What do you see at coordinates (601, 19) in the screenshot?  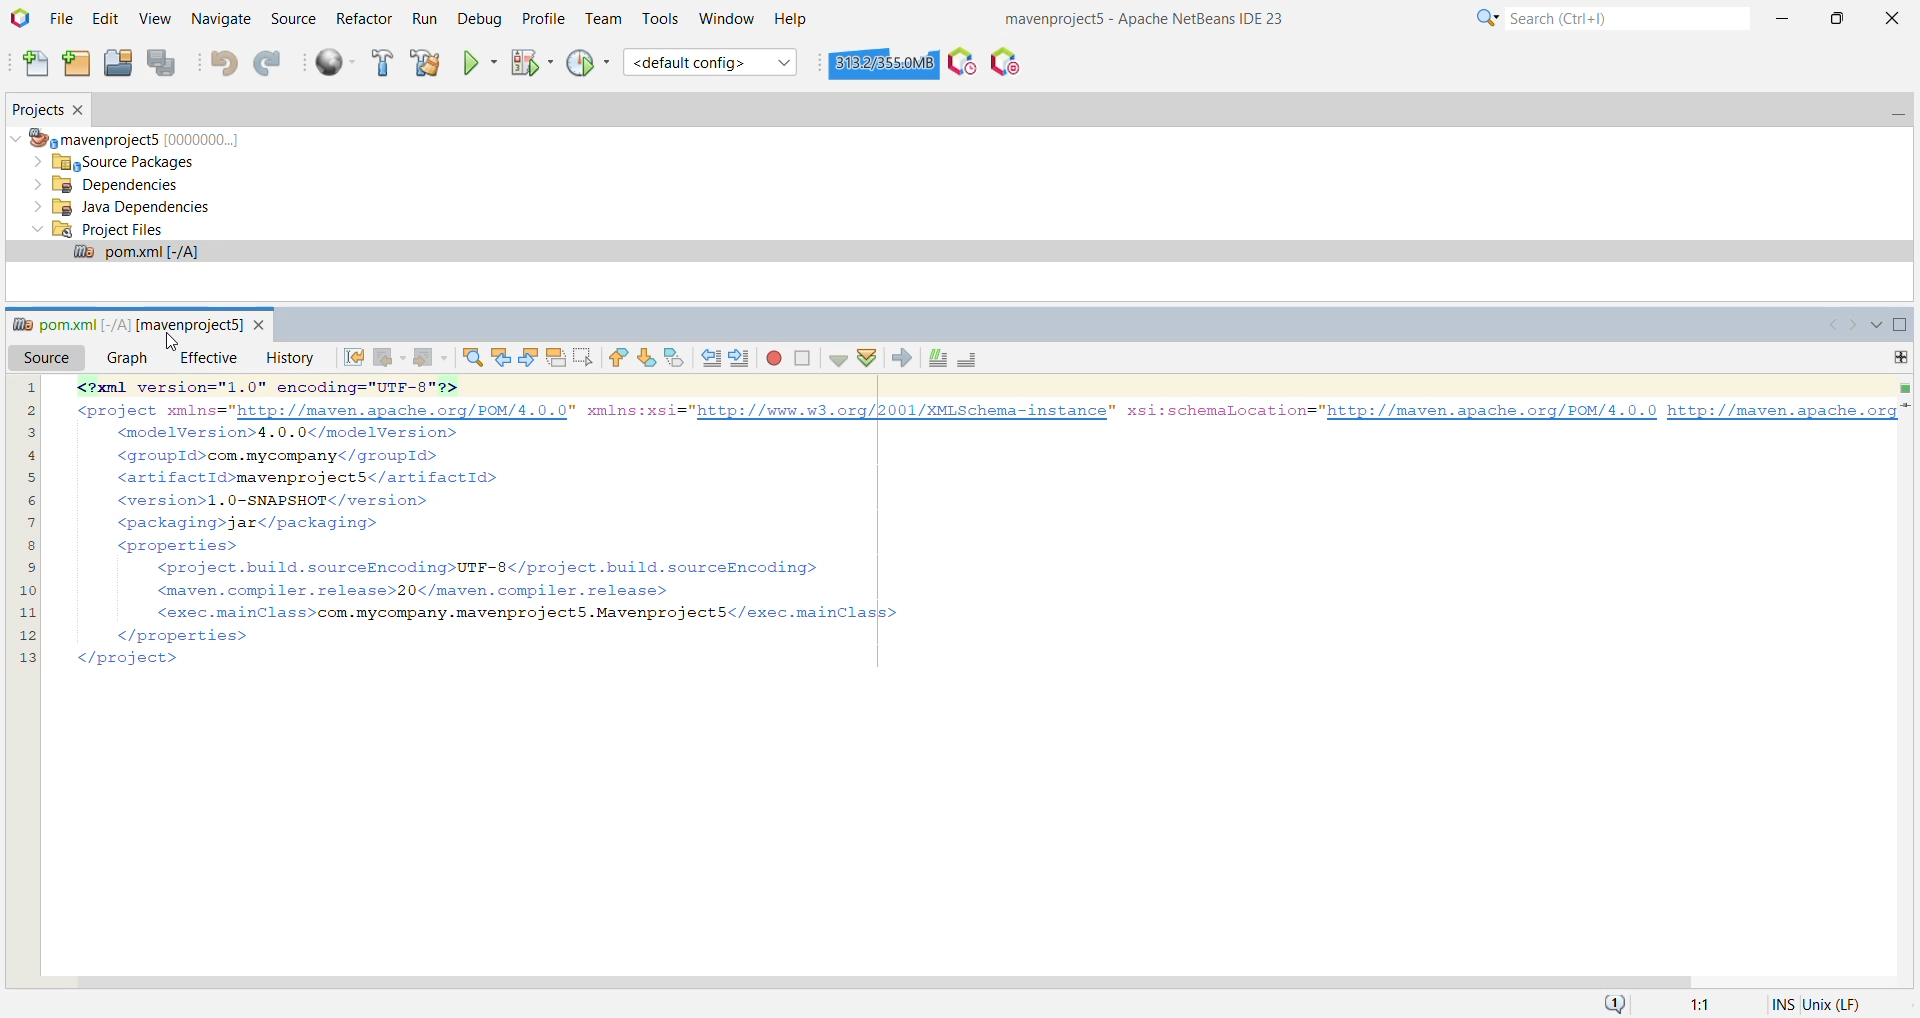 I see `Team` at bounding box center [601, 19].